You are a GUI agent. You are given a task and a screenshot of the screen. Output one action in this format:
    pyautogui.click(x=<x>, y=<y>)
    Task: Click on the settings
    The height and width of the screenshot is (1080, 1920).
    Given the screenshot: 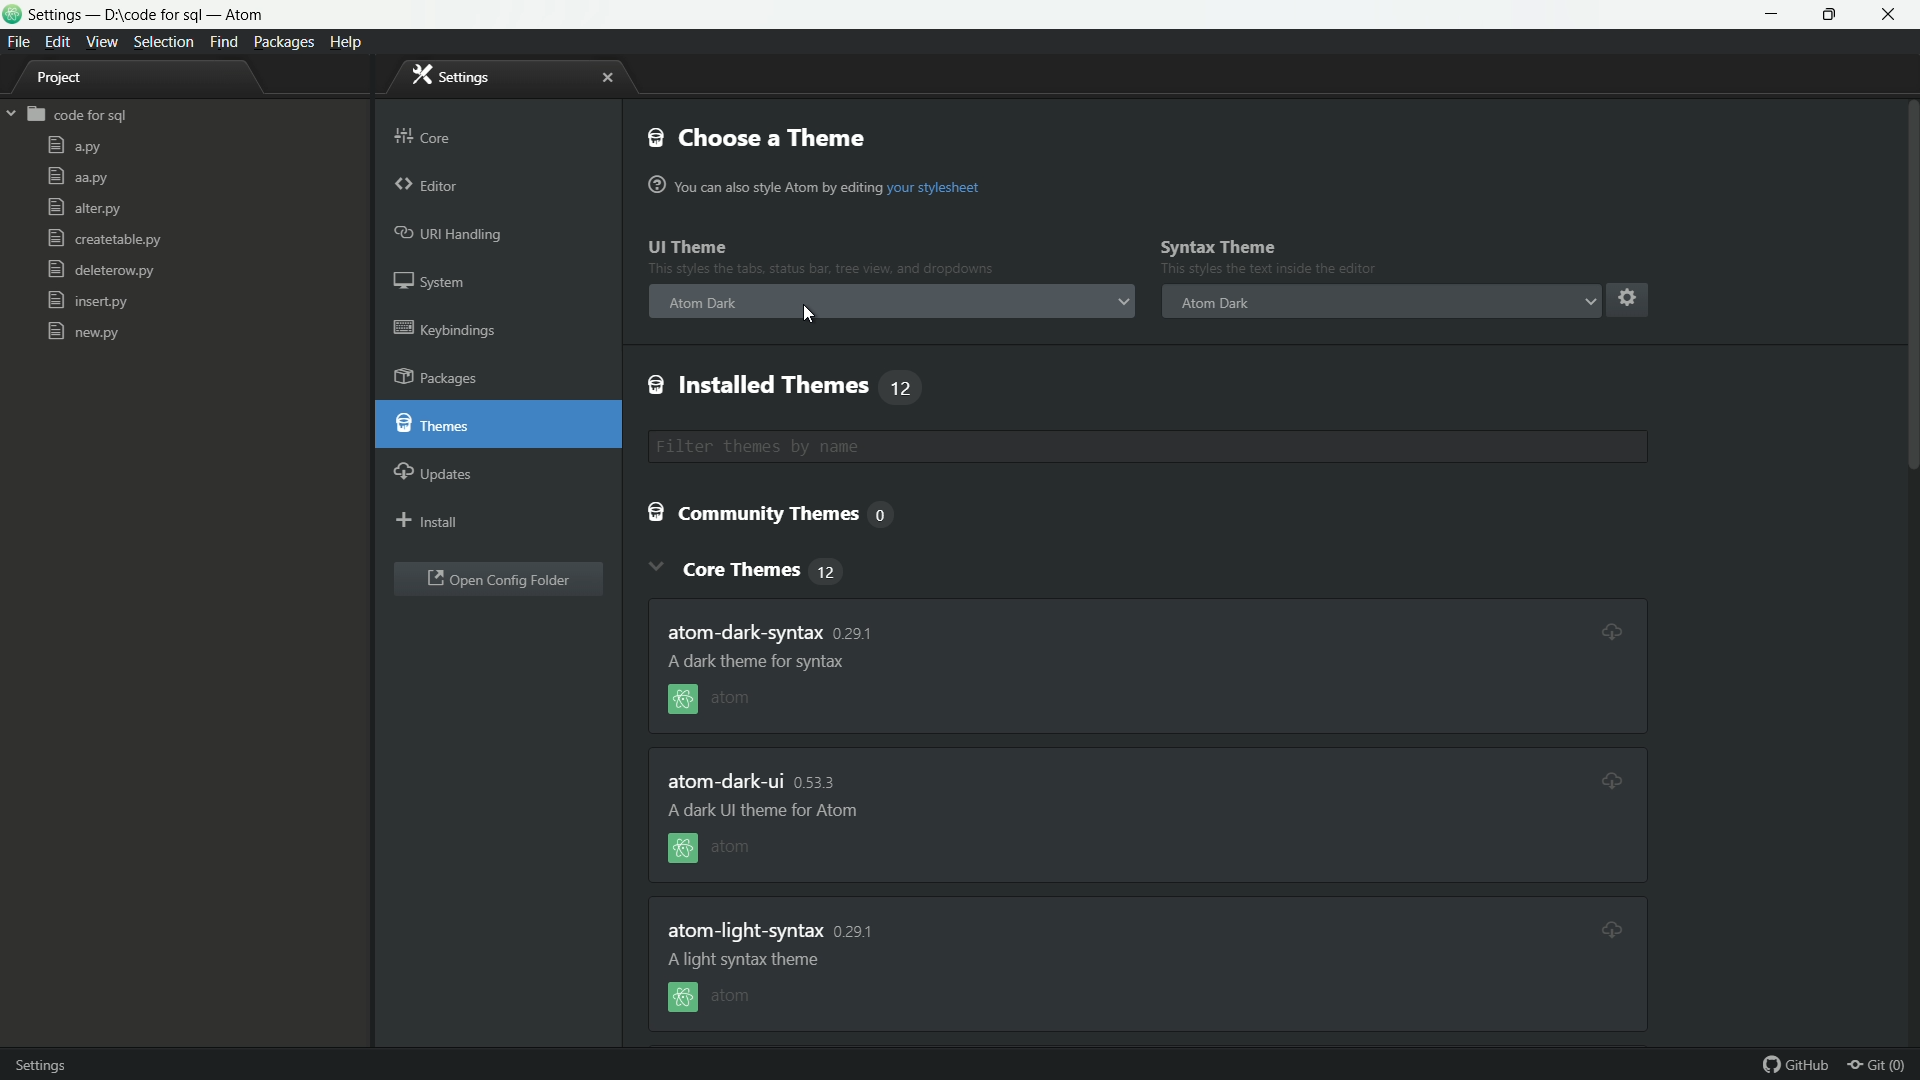 What is the action you would take?
    pyautogui.click(x=453, y=75)
    